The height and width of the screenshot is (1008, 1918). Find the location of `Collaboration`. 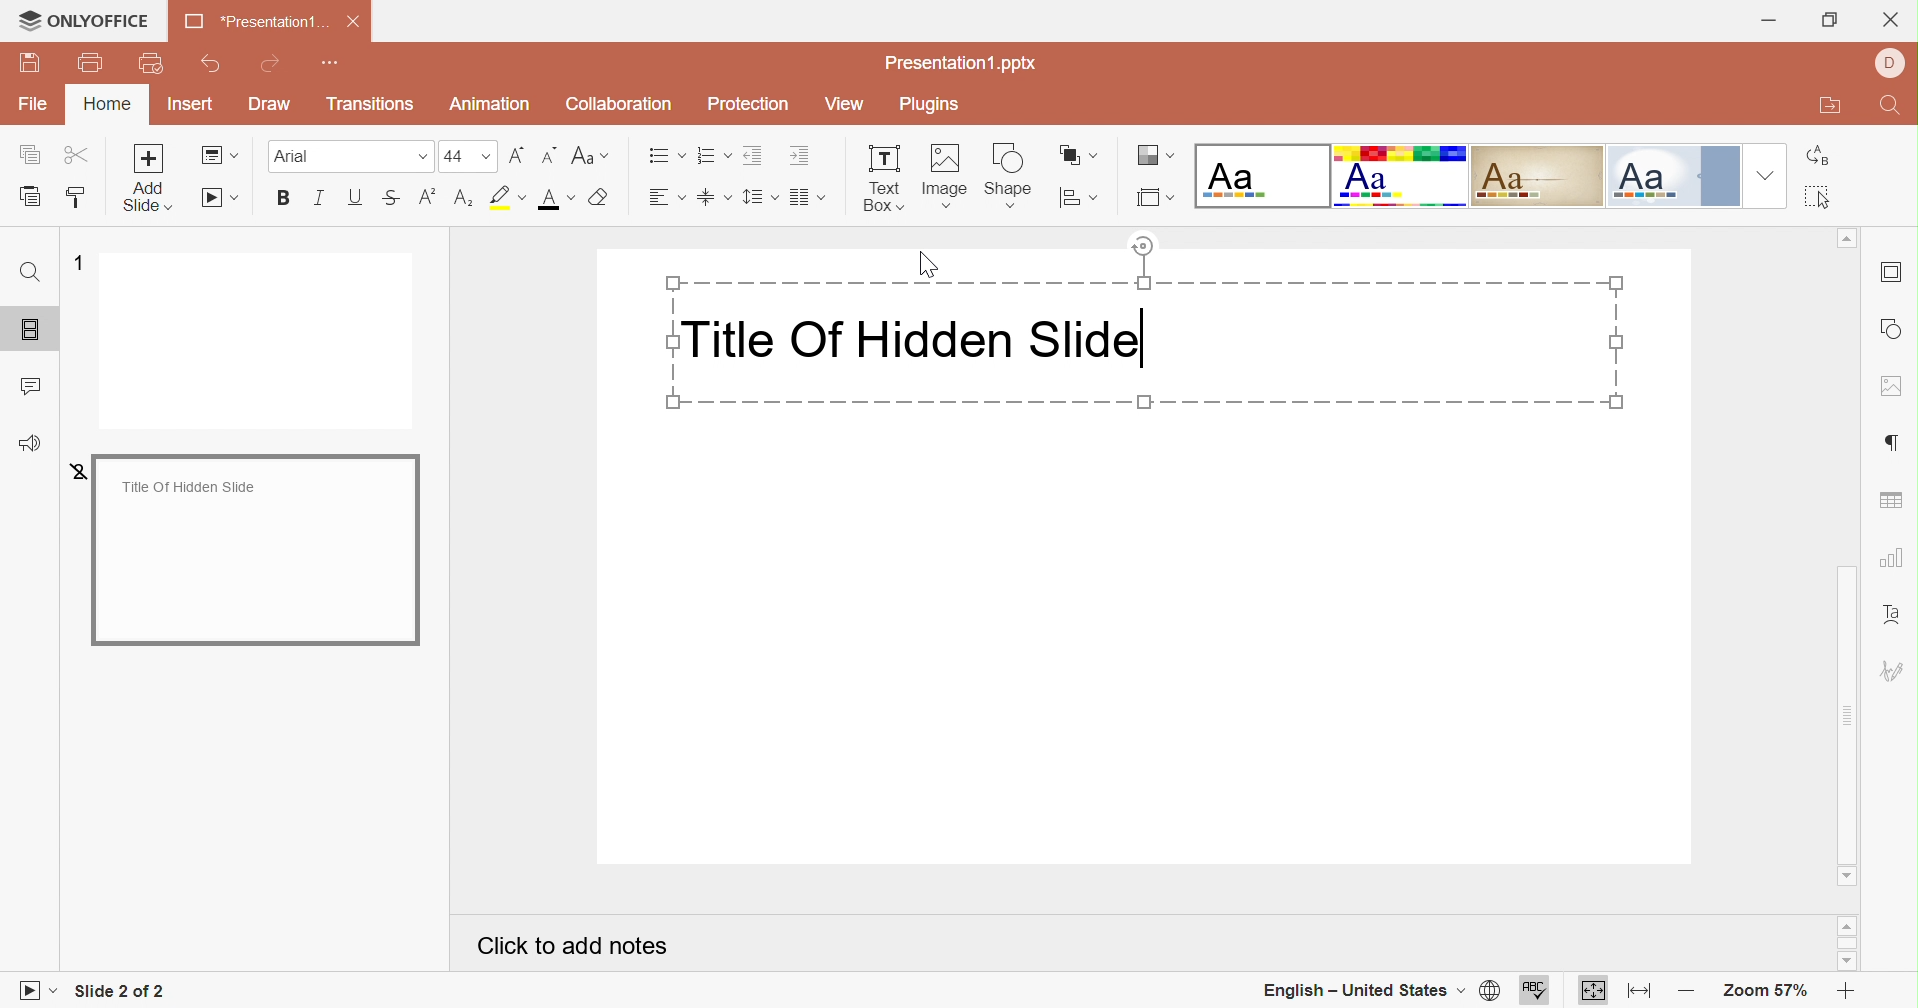

Collaboration is located at coordinates (618, 102).